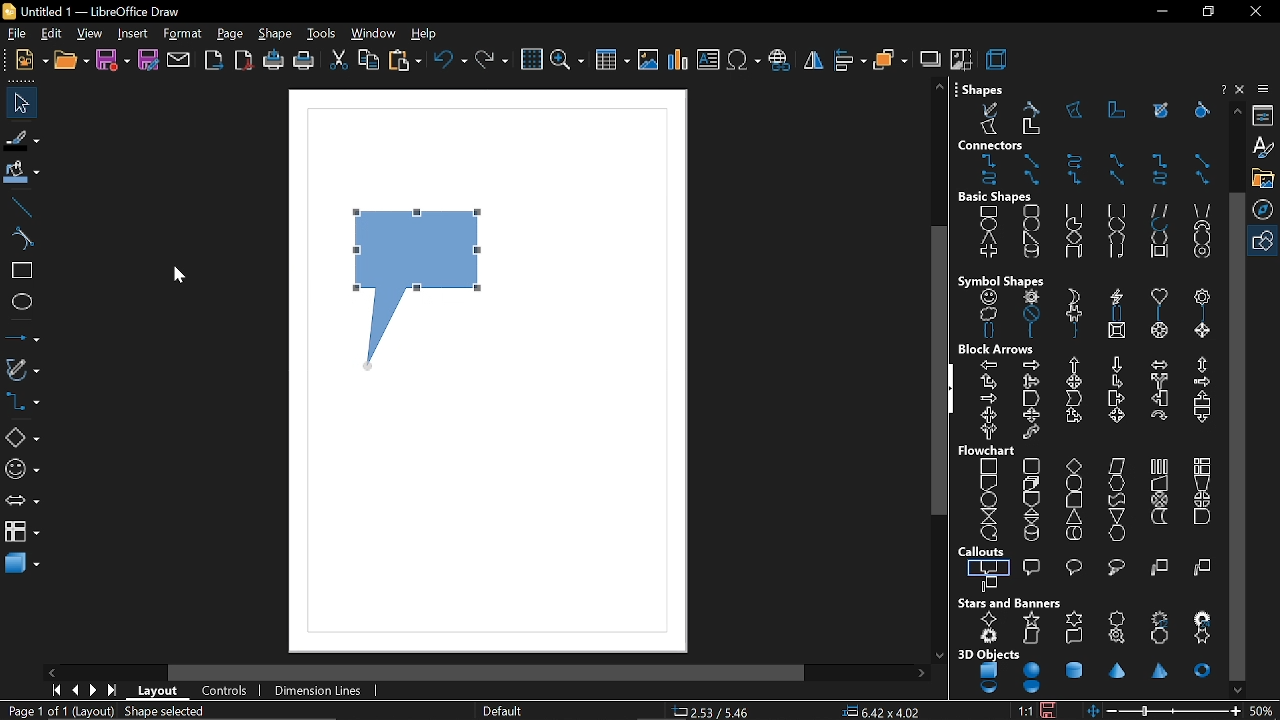 The width and height of the screenshot is (1280, 720). What do you see at coordinates (319, 693) in the screenshot?
I see `dimension lines` at bounding box center [319, 693].